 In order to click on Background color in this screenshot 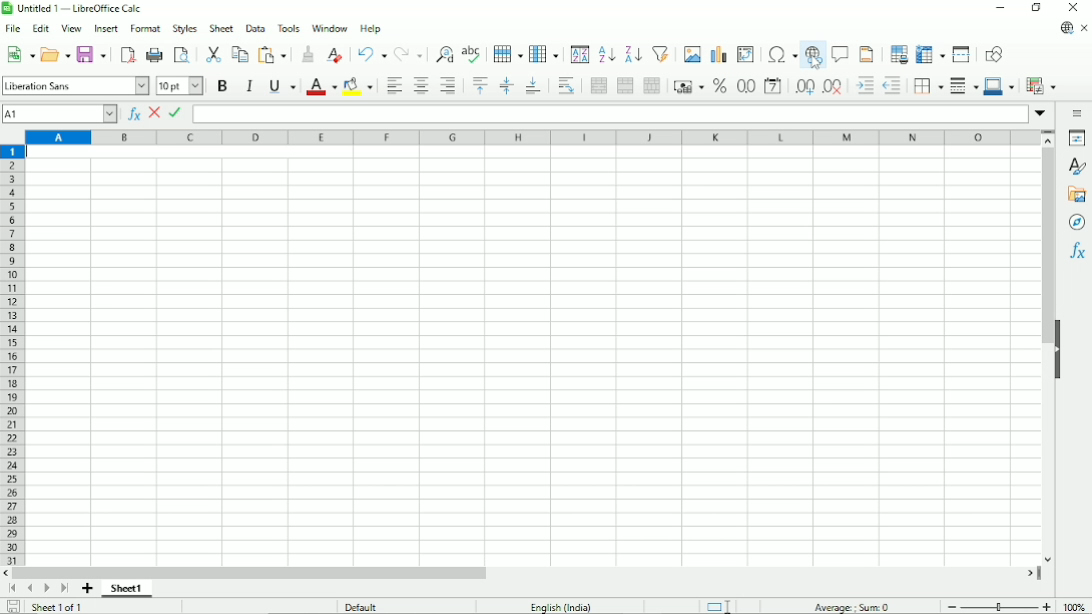, I will do `click(357, 86)`.